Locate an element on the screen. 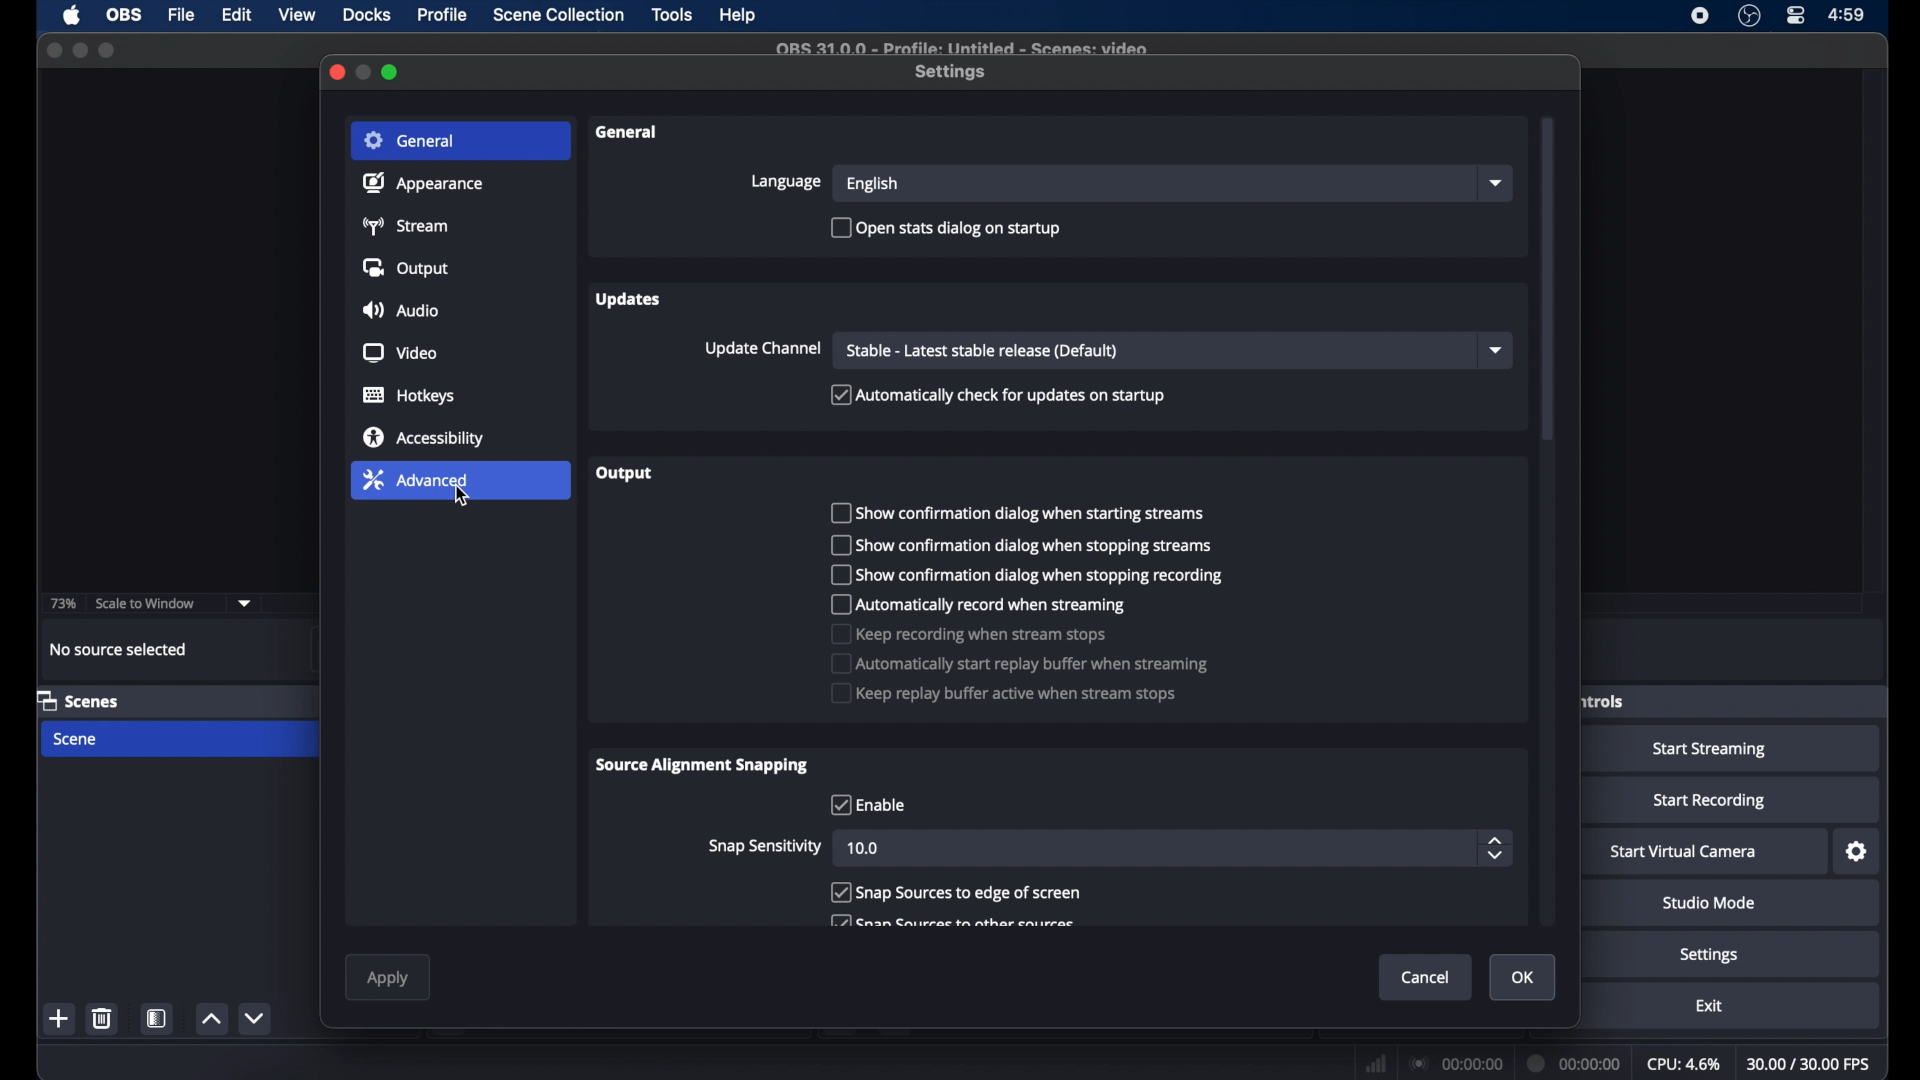 This screenshot has height=1080, width=1920. maximize is located at coordinates (109, 50).